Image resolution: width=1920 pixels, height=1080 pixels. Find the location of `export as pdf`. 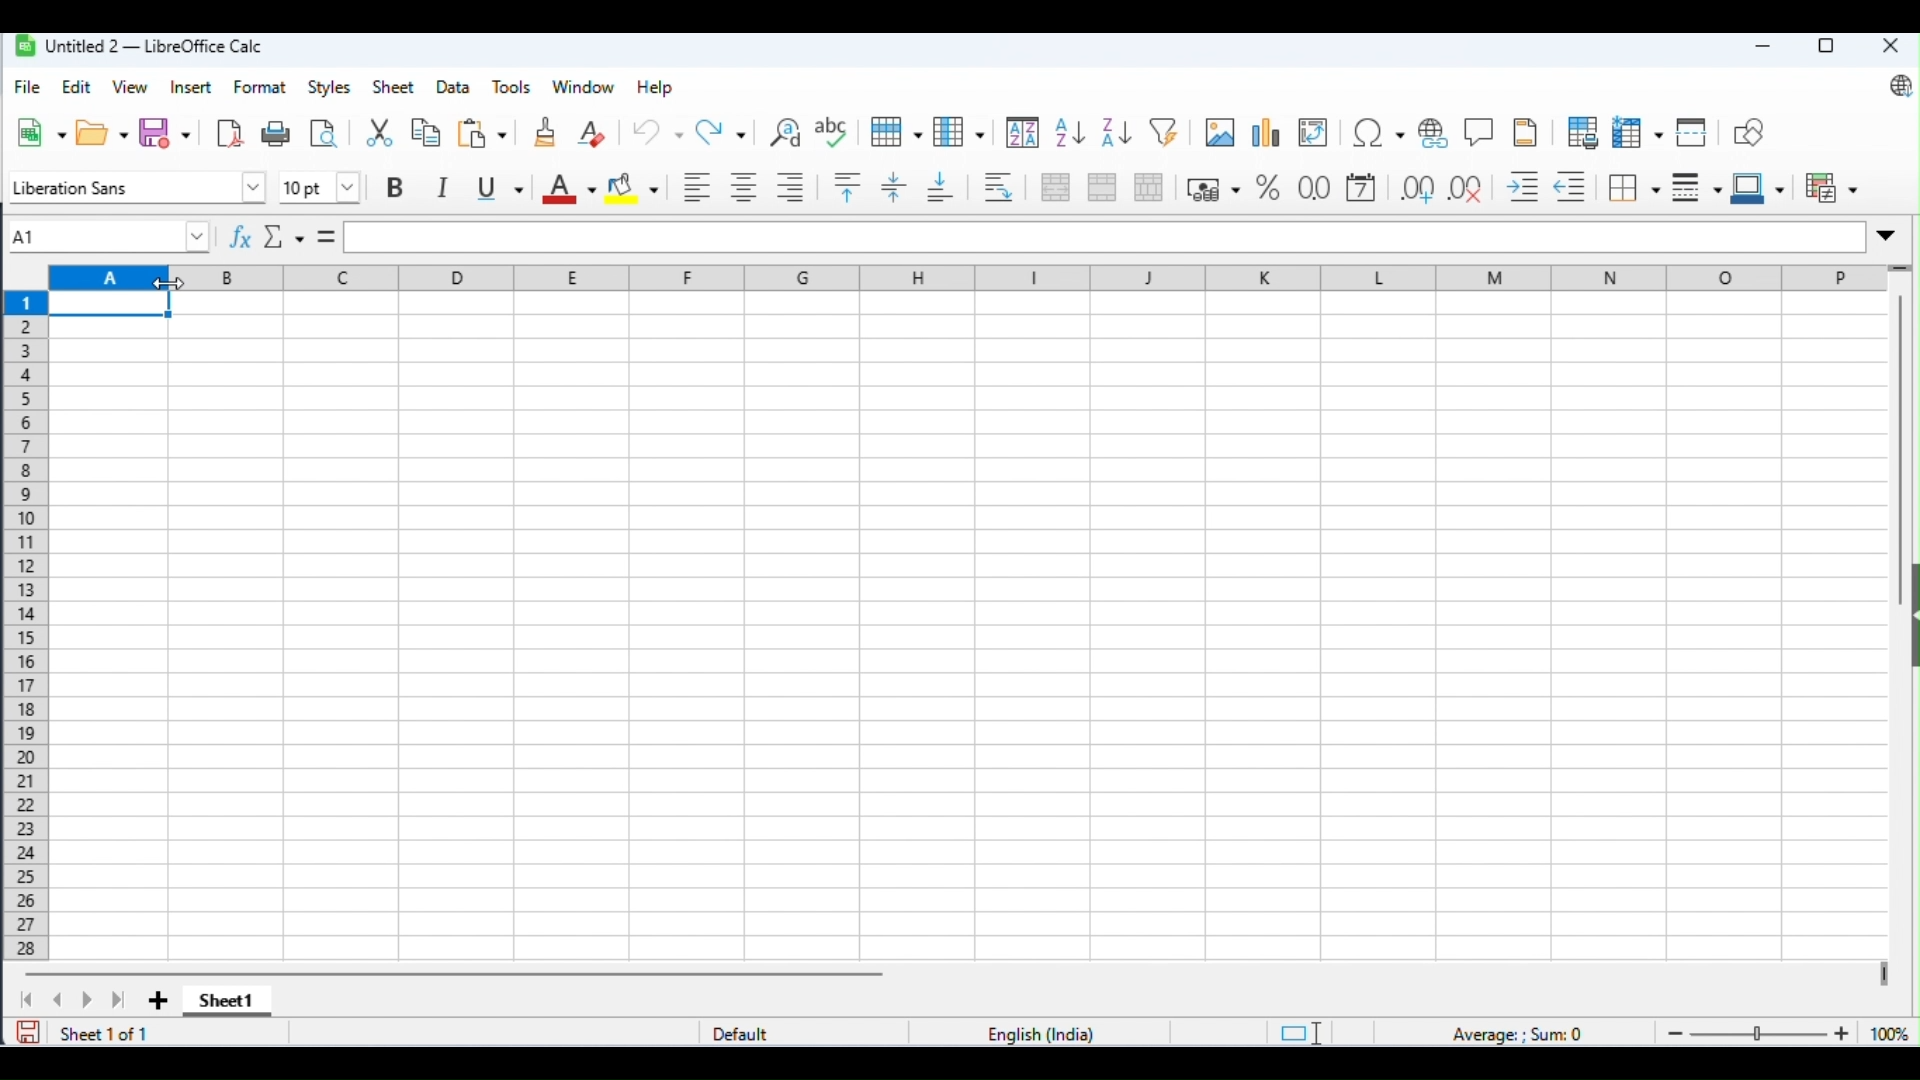

export as pdf is located at coordinates (229, 131).